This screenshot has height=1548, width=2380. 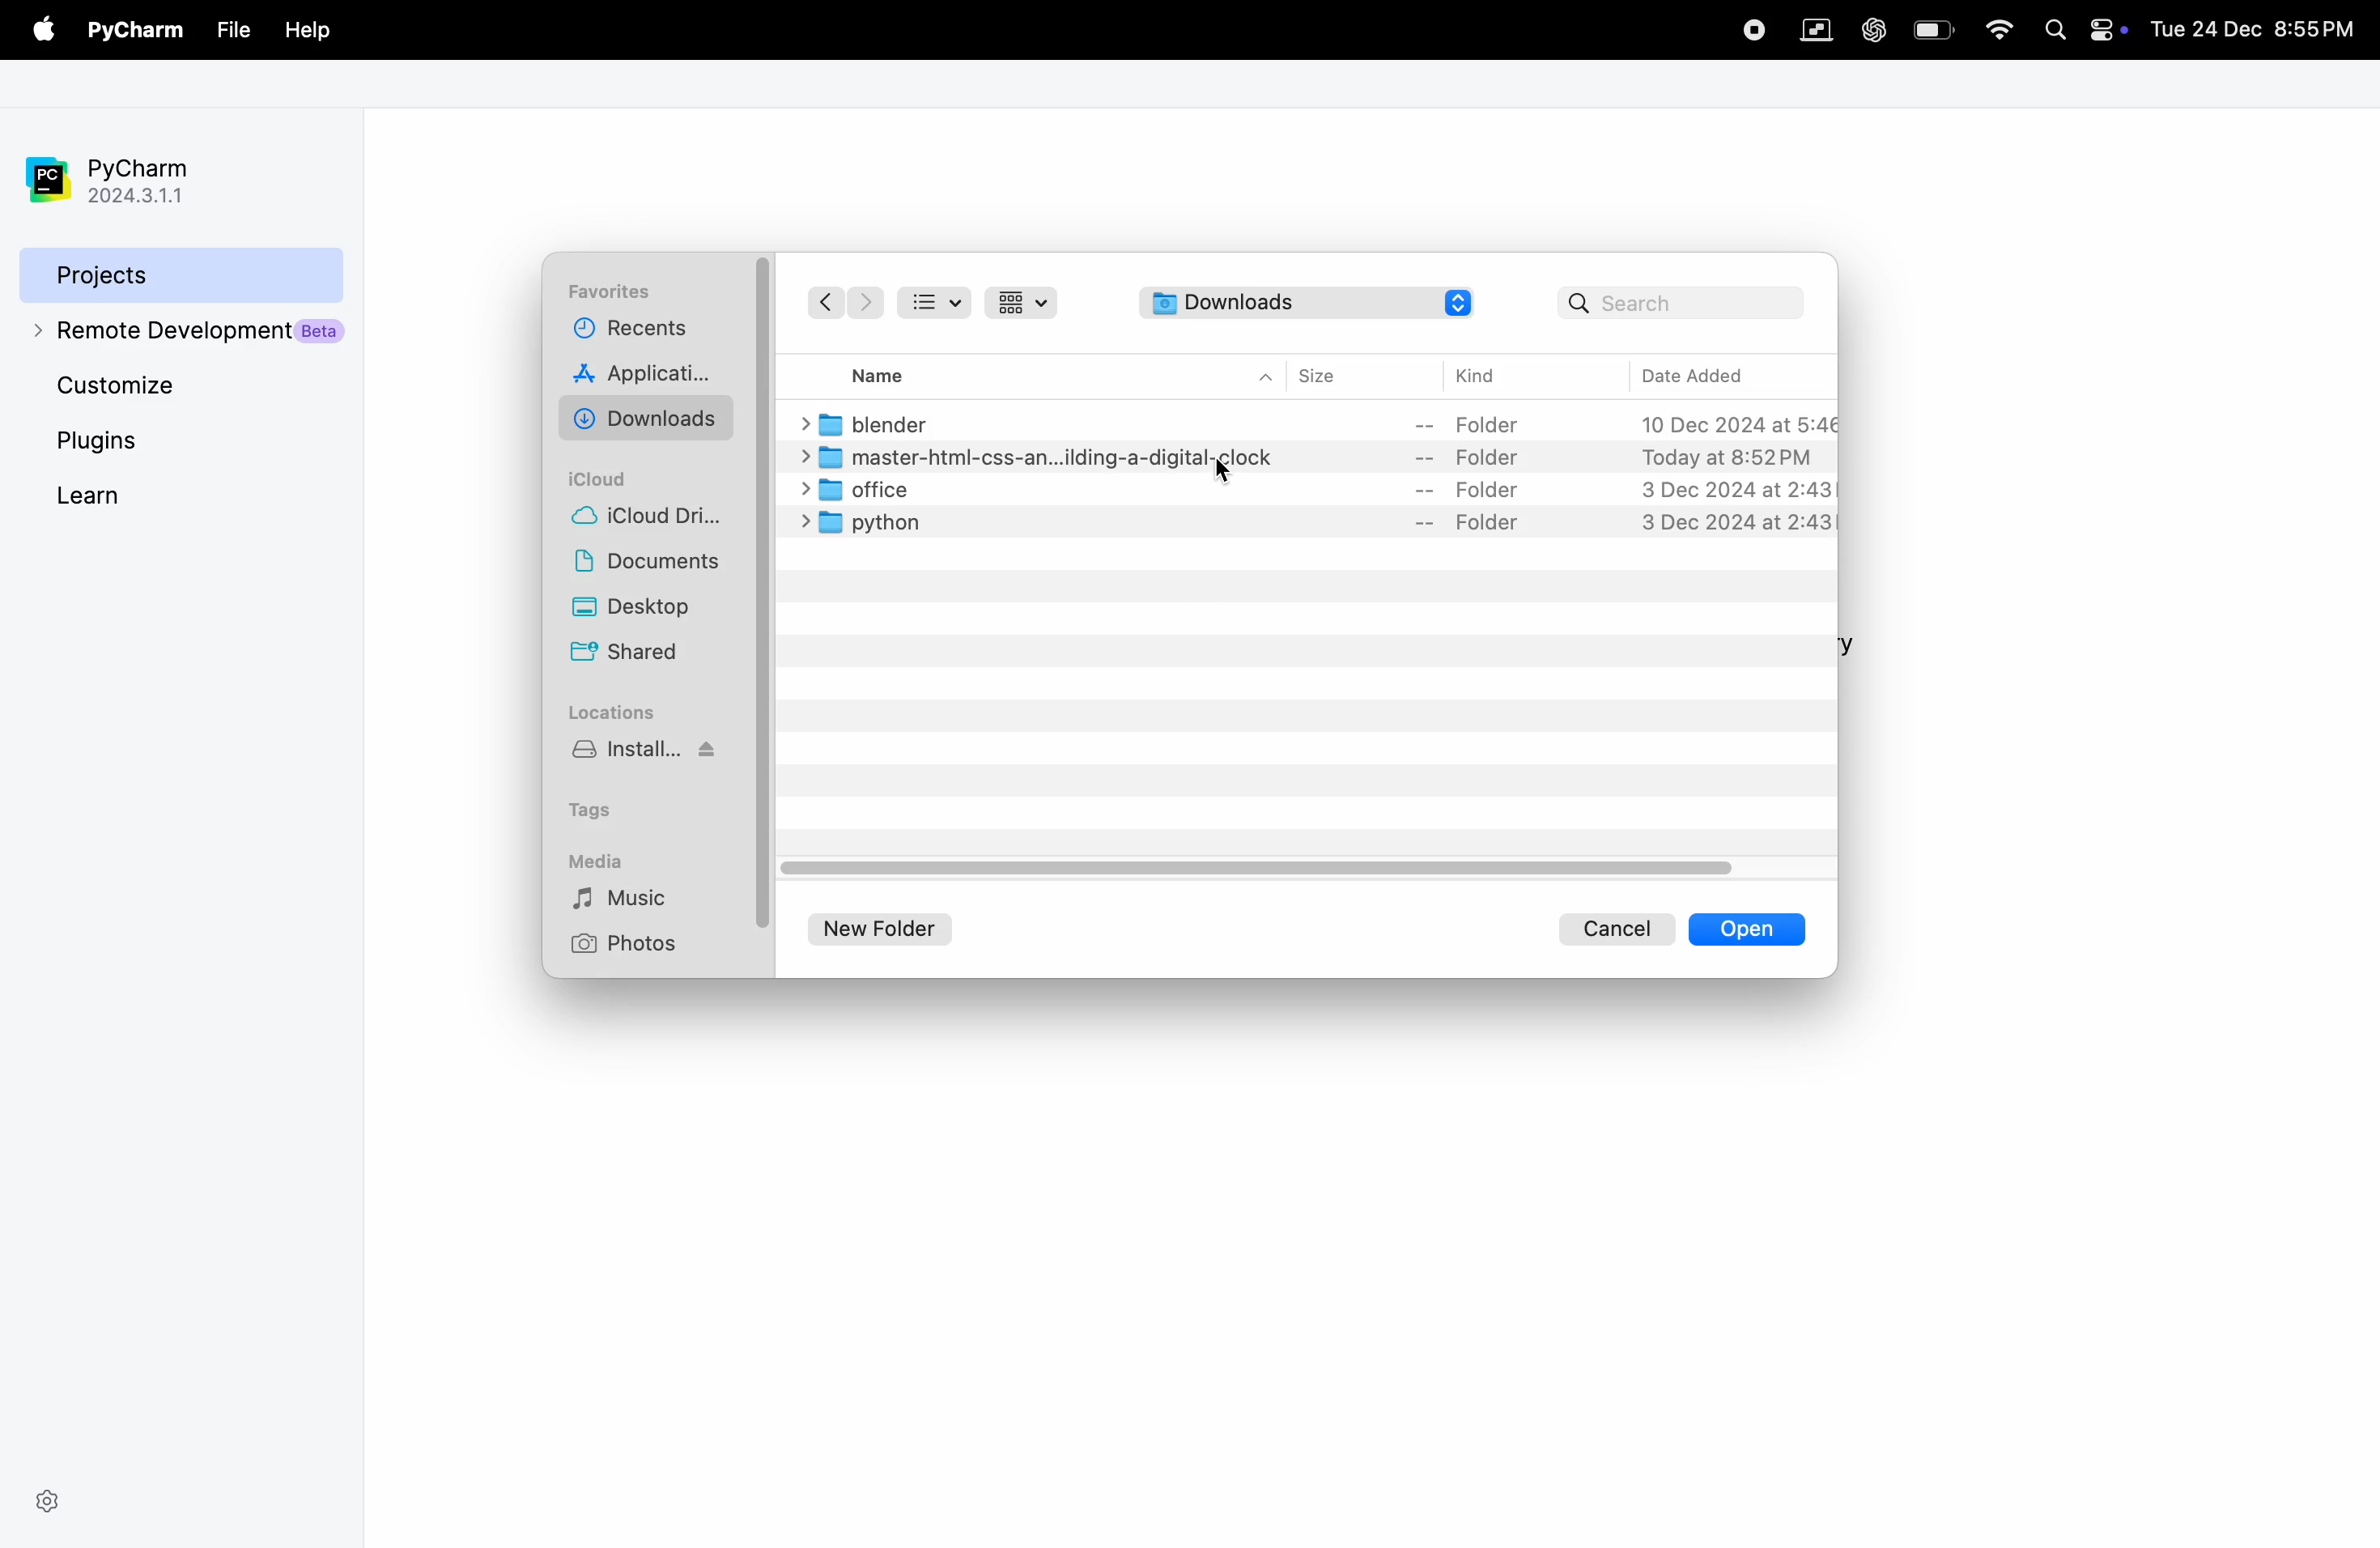 I want to click on media, so click(x=601, y=859).